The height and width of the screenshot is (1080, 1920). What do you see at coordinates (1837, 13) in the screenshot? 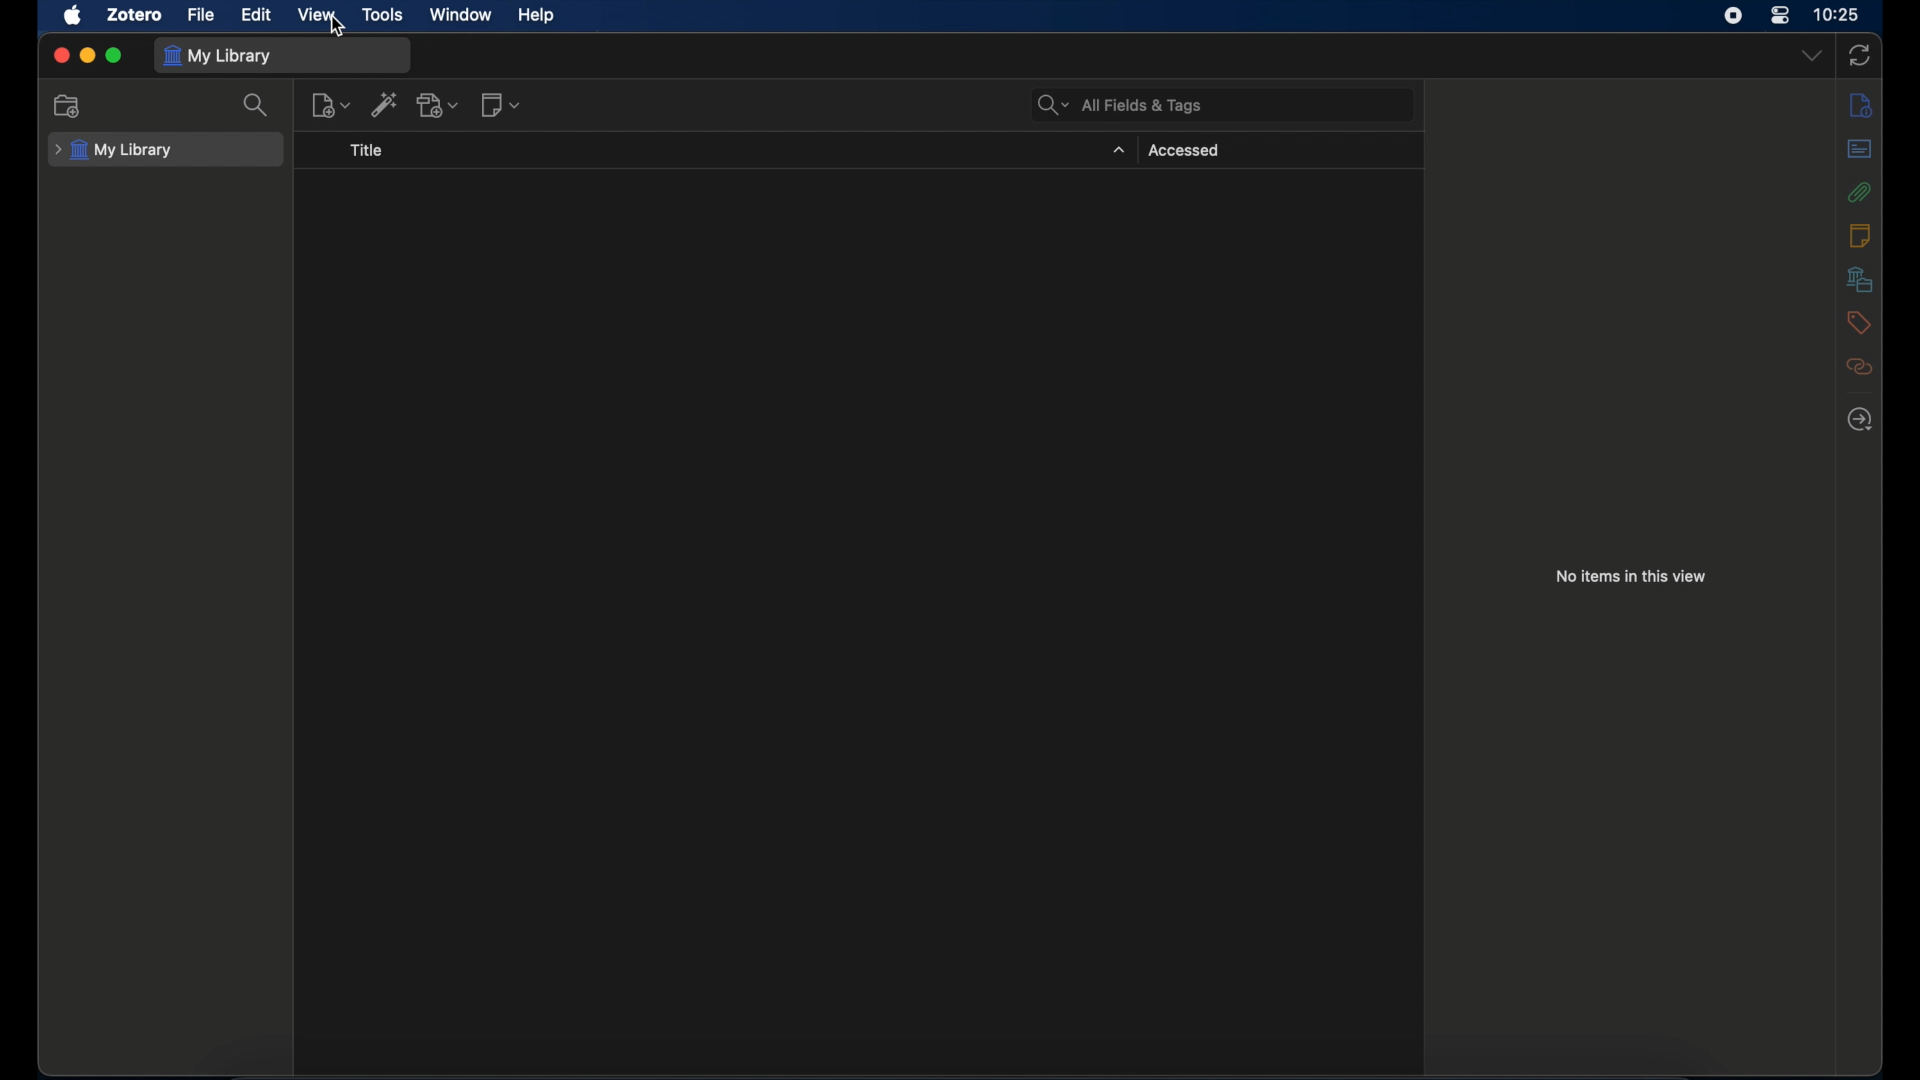
I see `time` at bounding box center [1837, 13].